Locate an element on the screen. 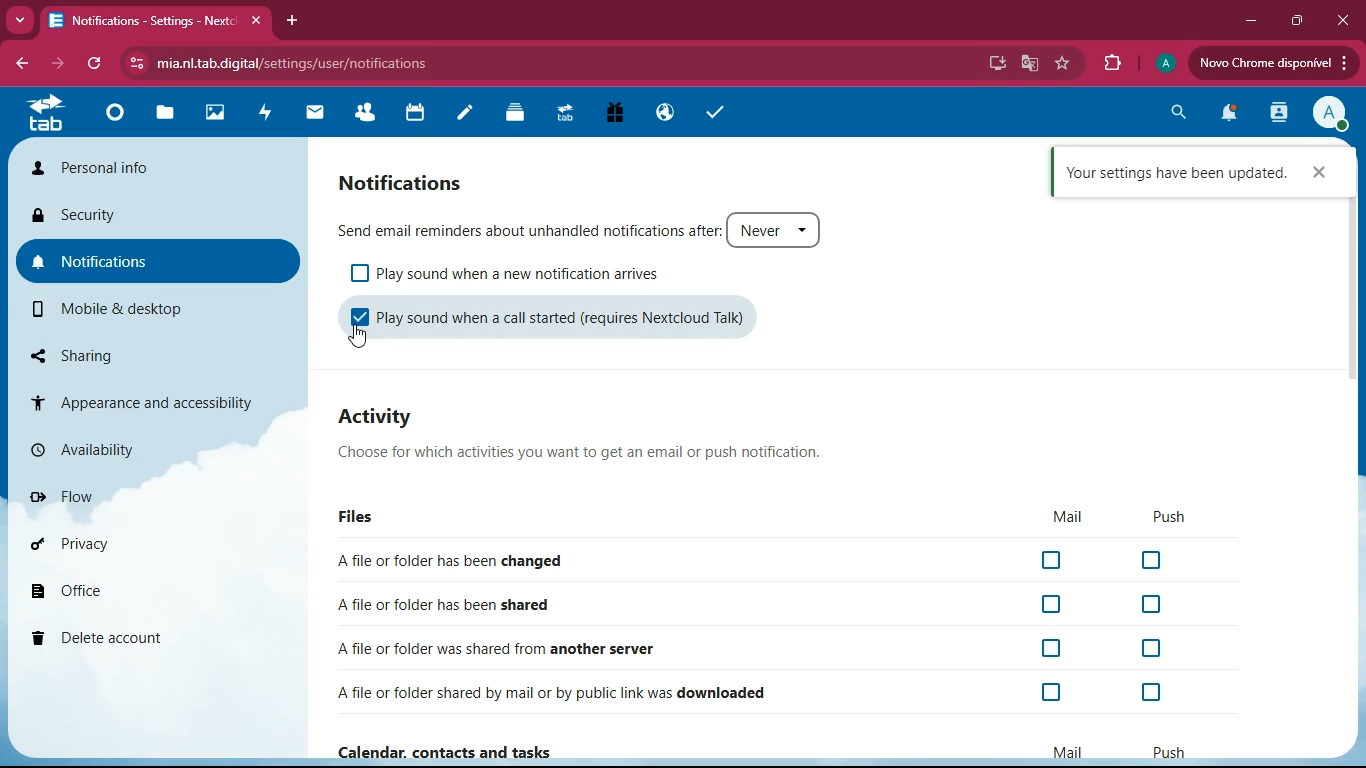 This screenshot has height=768, width=1366. activity is located at coordinates (271, 117).